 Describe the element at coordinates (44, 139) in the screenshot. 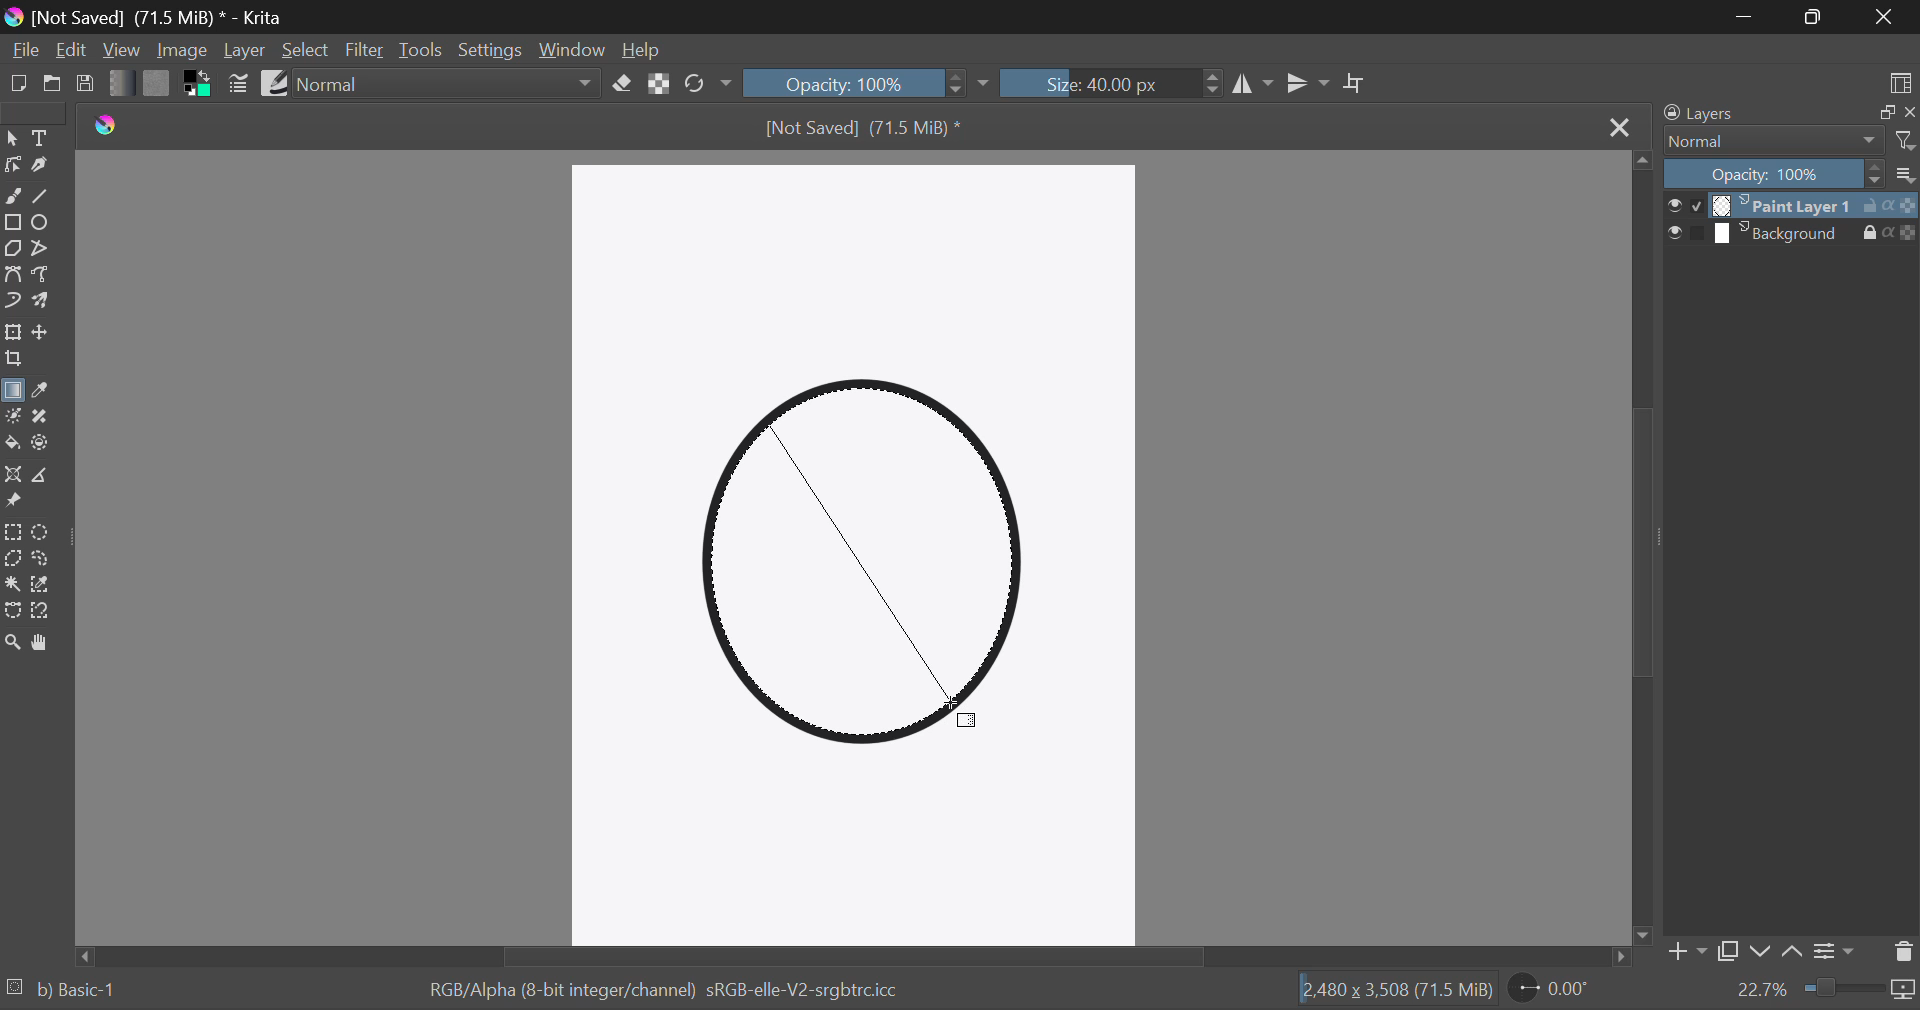

I see `Text` at that location.